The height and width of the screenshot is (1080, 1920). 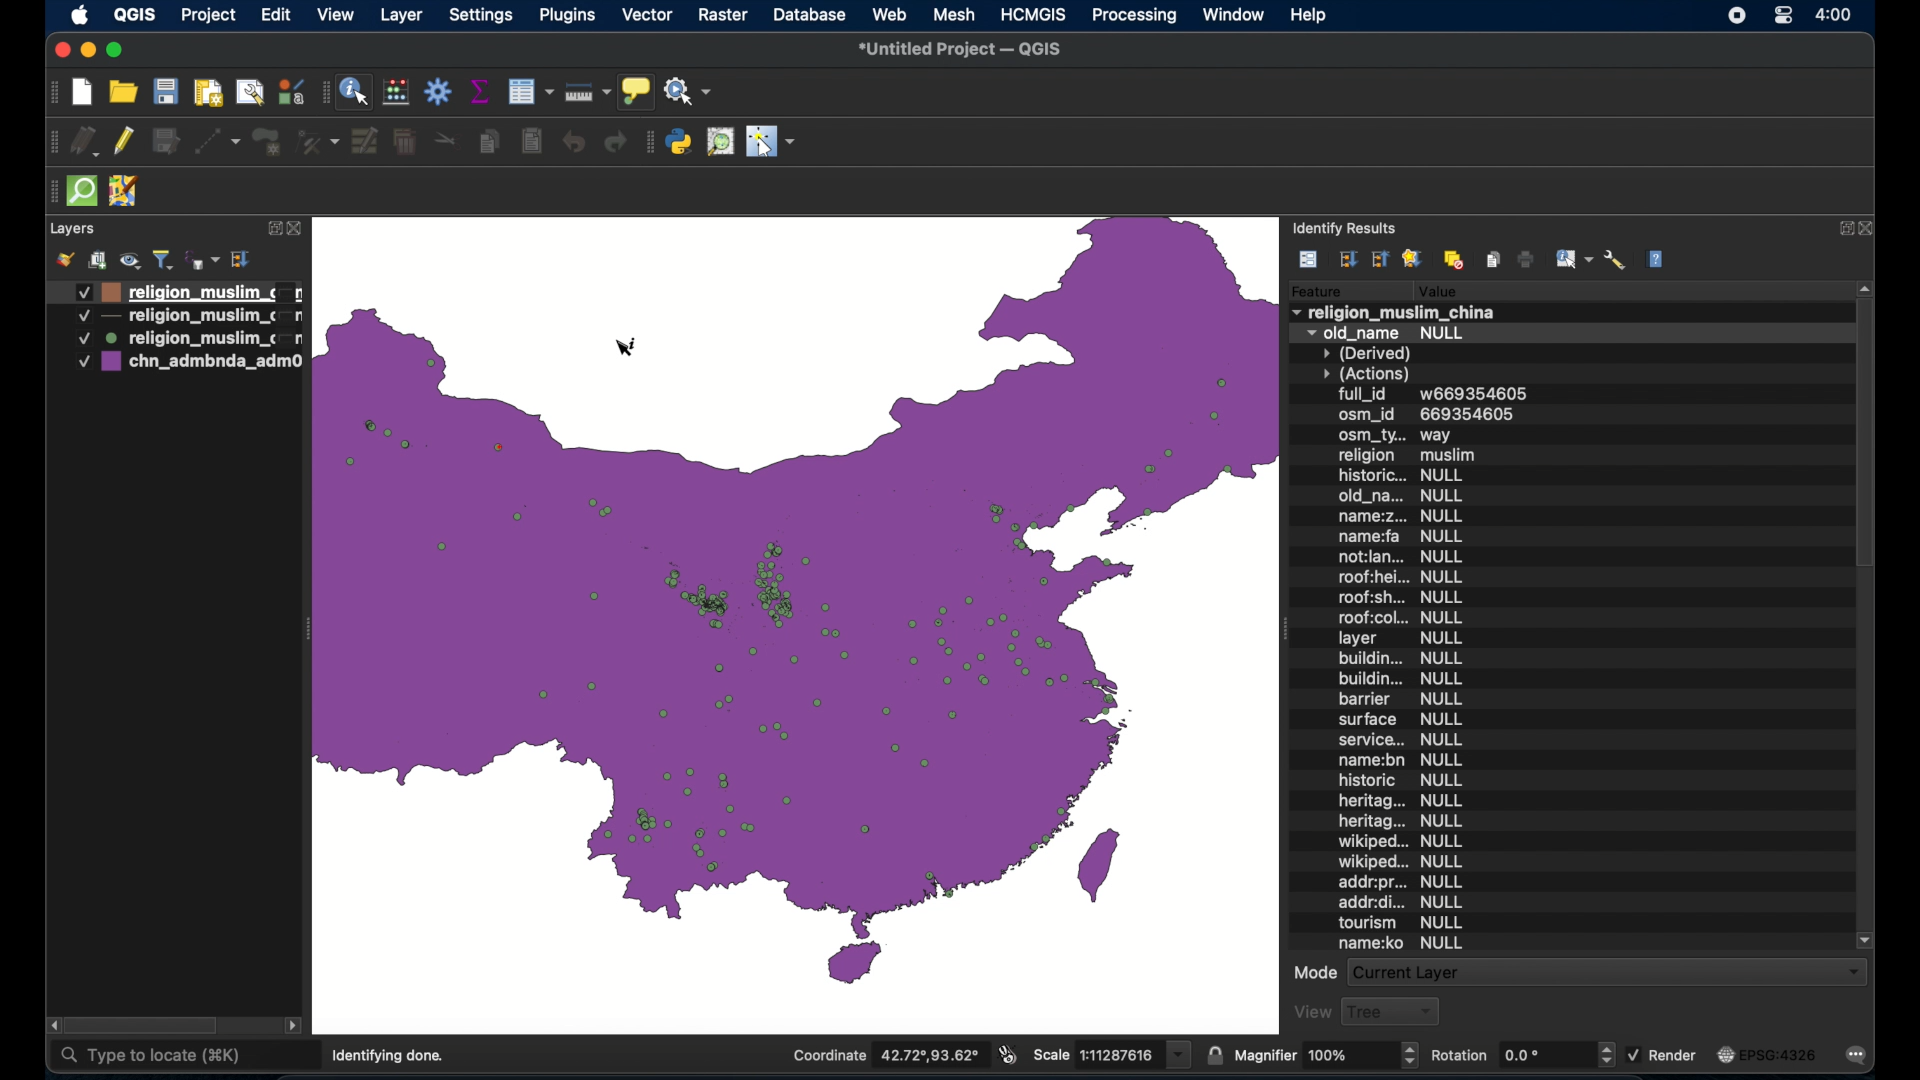 I want to click on tourism, so click(x=1398, y=924).